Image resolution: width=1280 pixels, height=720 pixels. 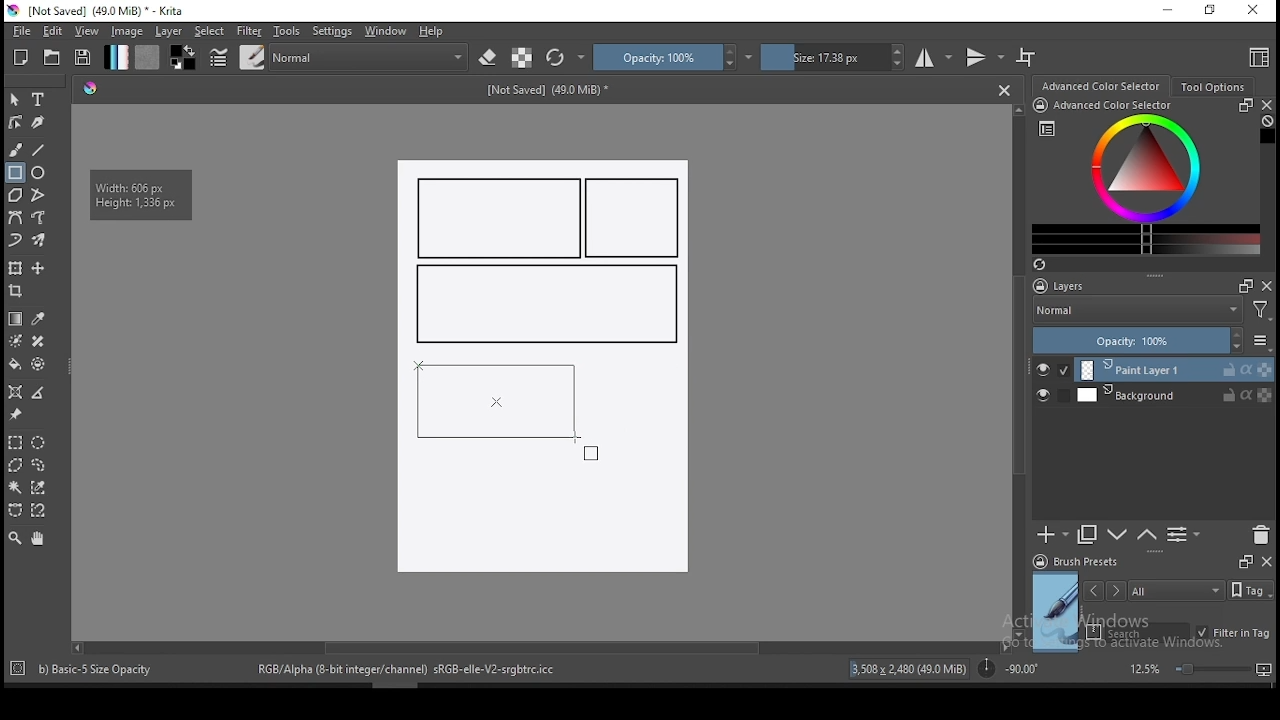 I want to click on preview, so click(x=1056, y=612).